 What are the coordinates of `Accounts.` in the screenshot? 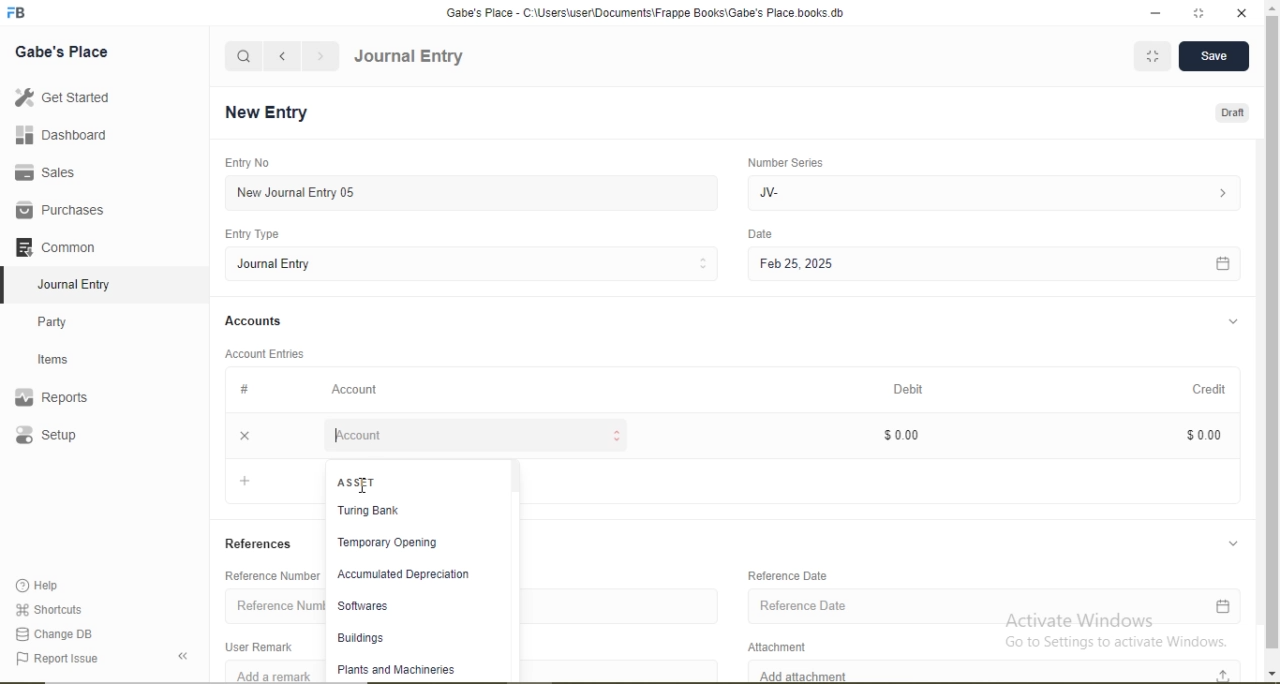 It's located at (254, 321).